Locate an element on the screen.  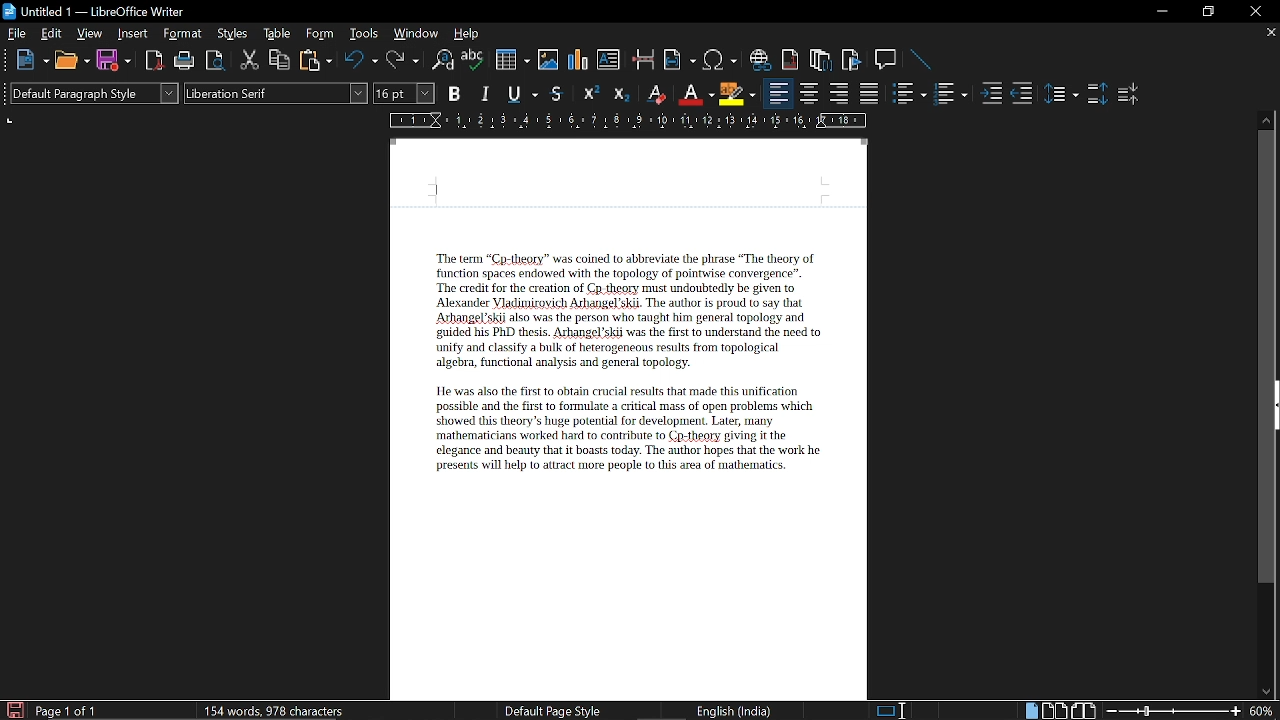
Print is located at coordinates (185, 60).